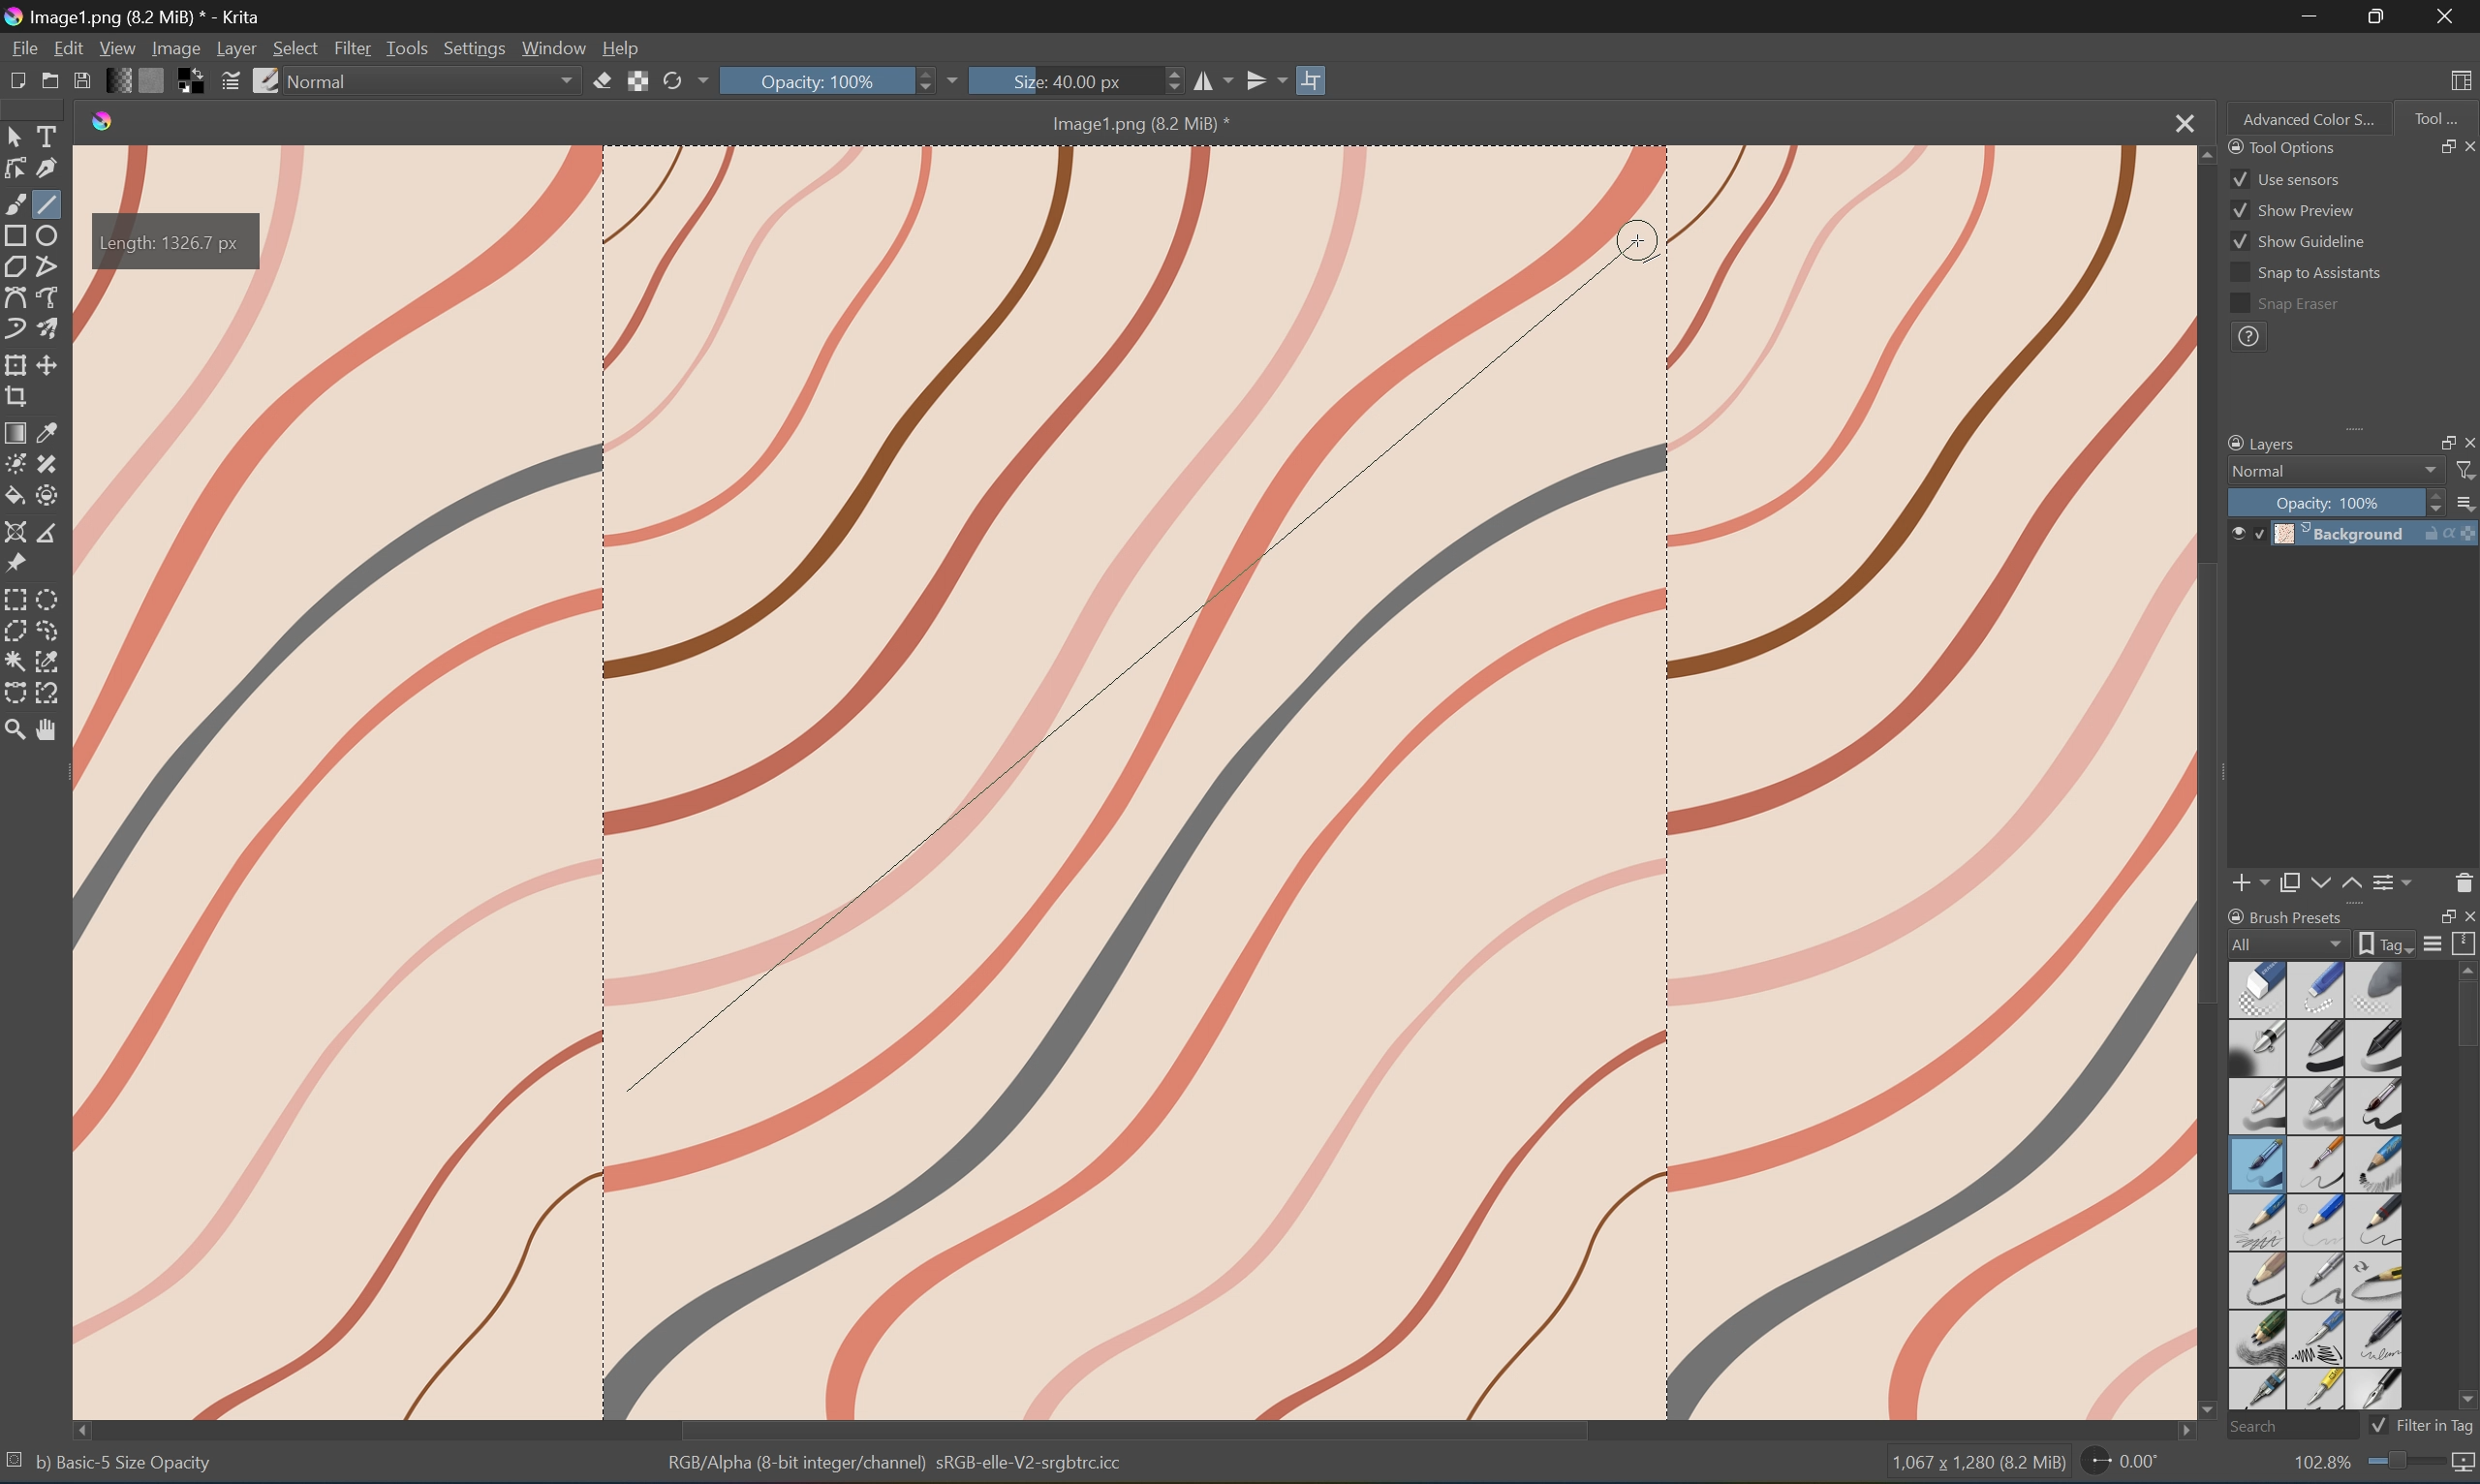 The height and width of the screenshot is (1484, 2480). Describe the element at coordinates (2395, 879) in the screenshot. I see `View or change the layer properties` at that location.